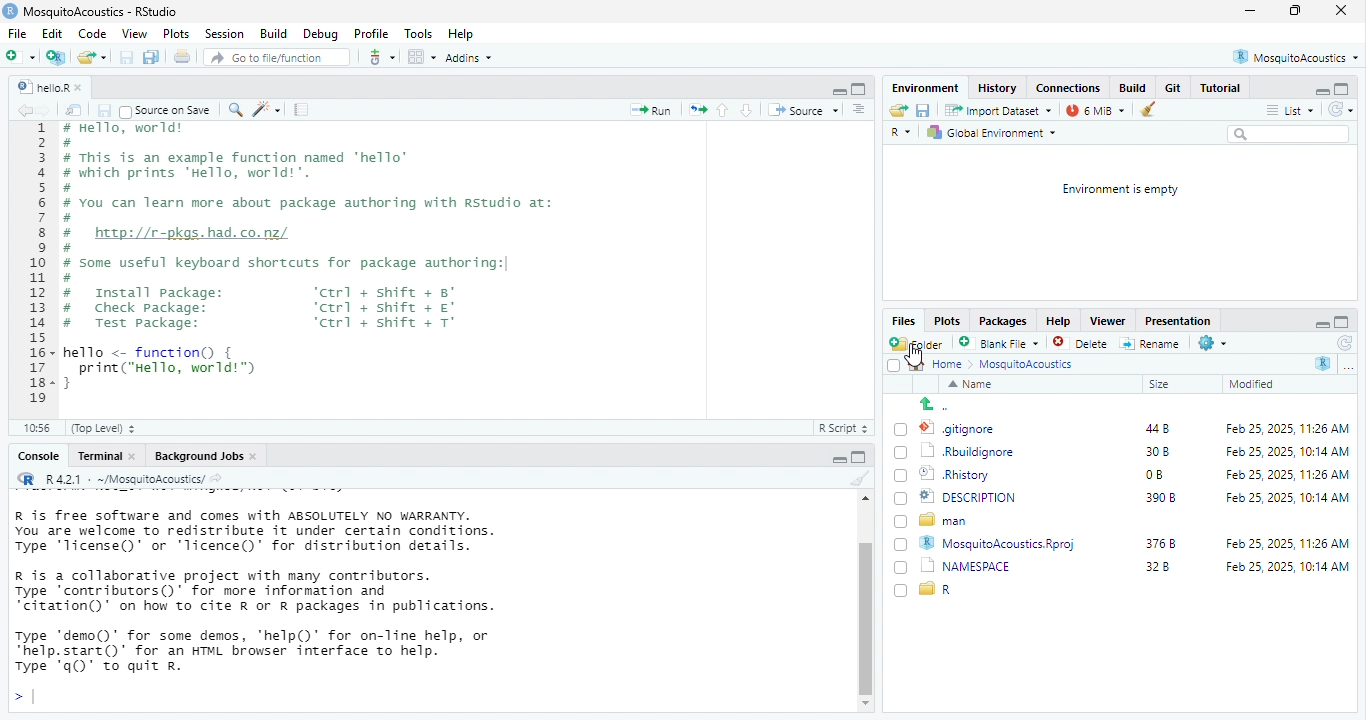 The image size is (1366, 720). What do you see at coordinates (135, 35) in the screenshot?
I see `View` at bounding box center [135, 35].